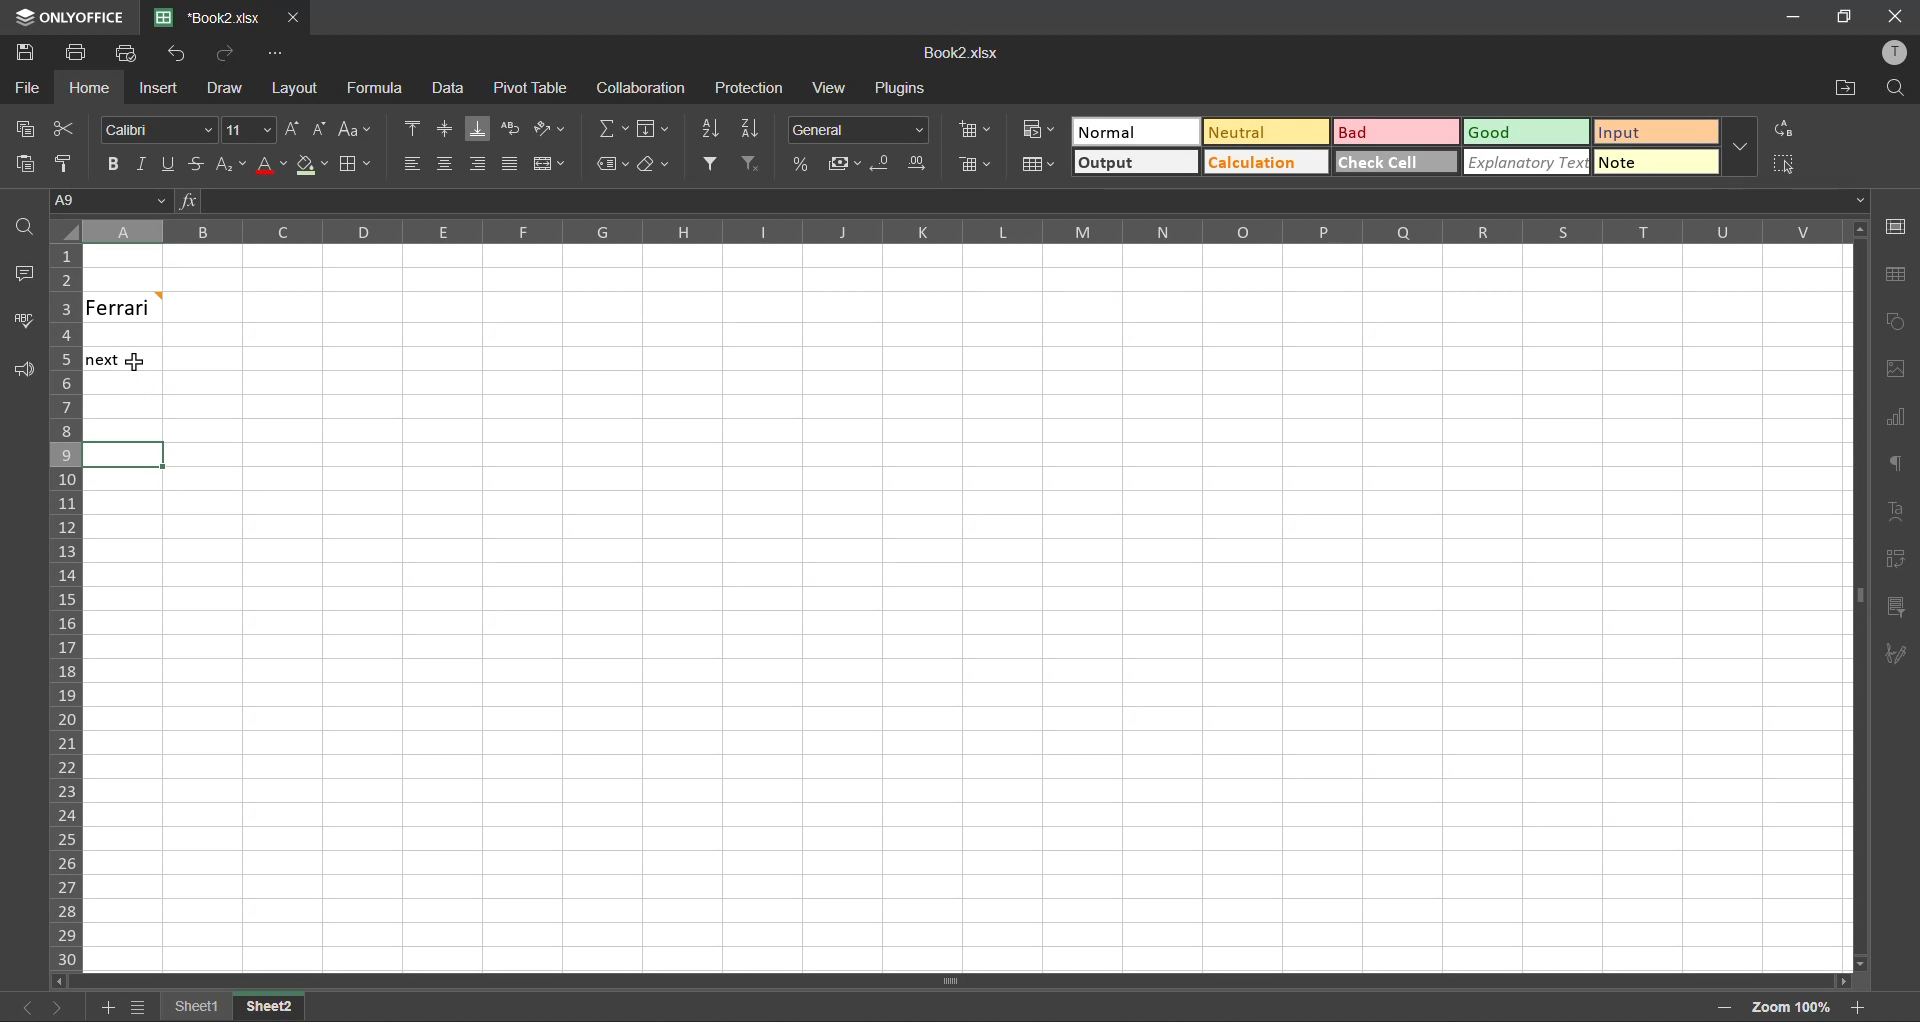  Describe the element at coordinates (1262, 163) in the screenshot. I see `calculation` at that location.